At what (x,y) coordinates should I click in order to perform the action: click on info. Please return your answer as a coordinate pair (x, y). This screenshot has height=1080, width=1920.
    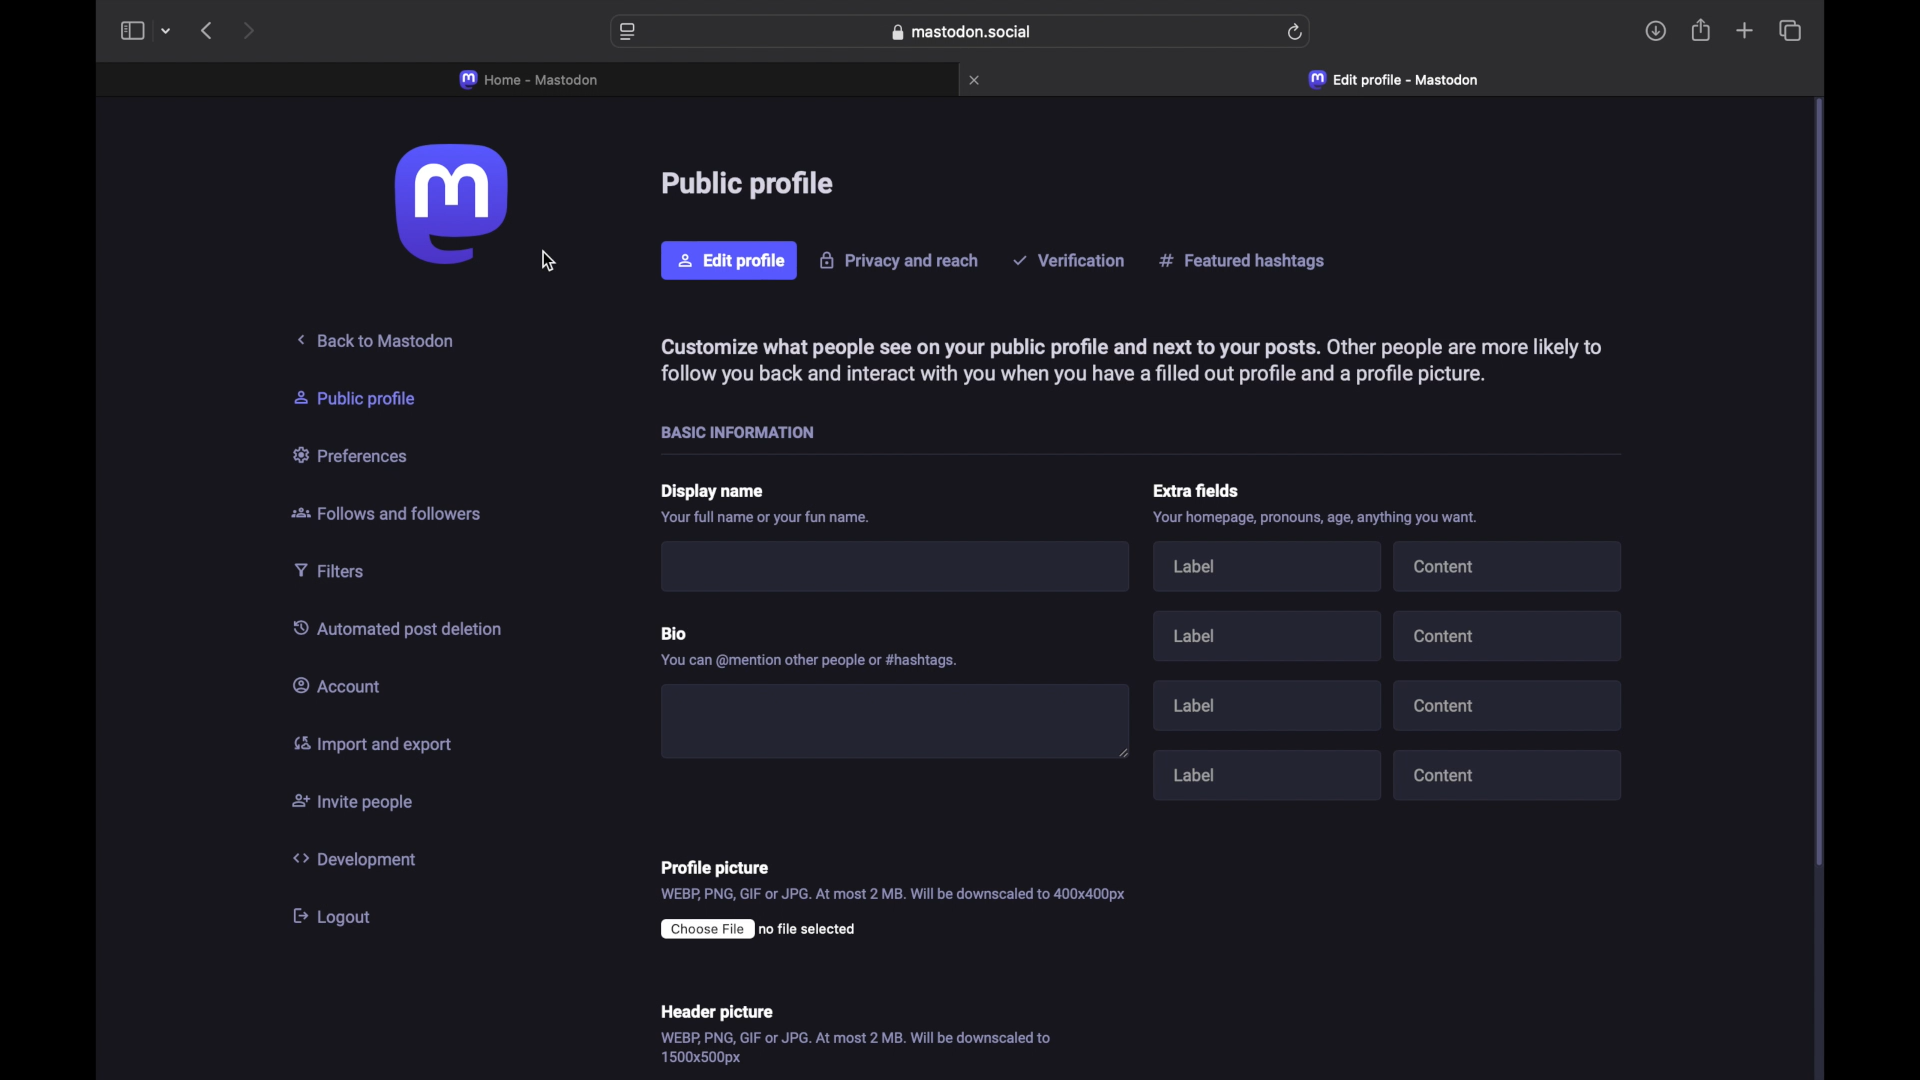
    Looking at the image, I should click on (809, 661).